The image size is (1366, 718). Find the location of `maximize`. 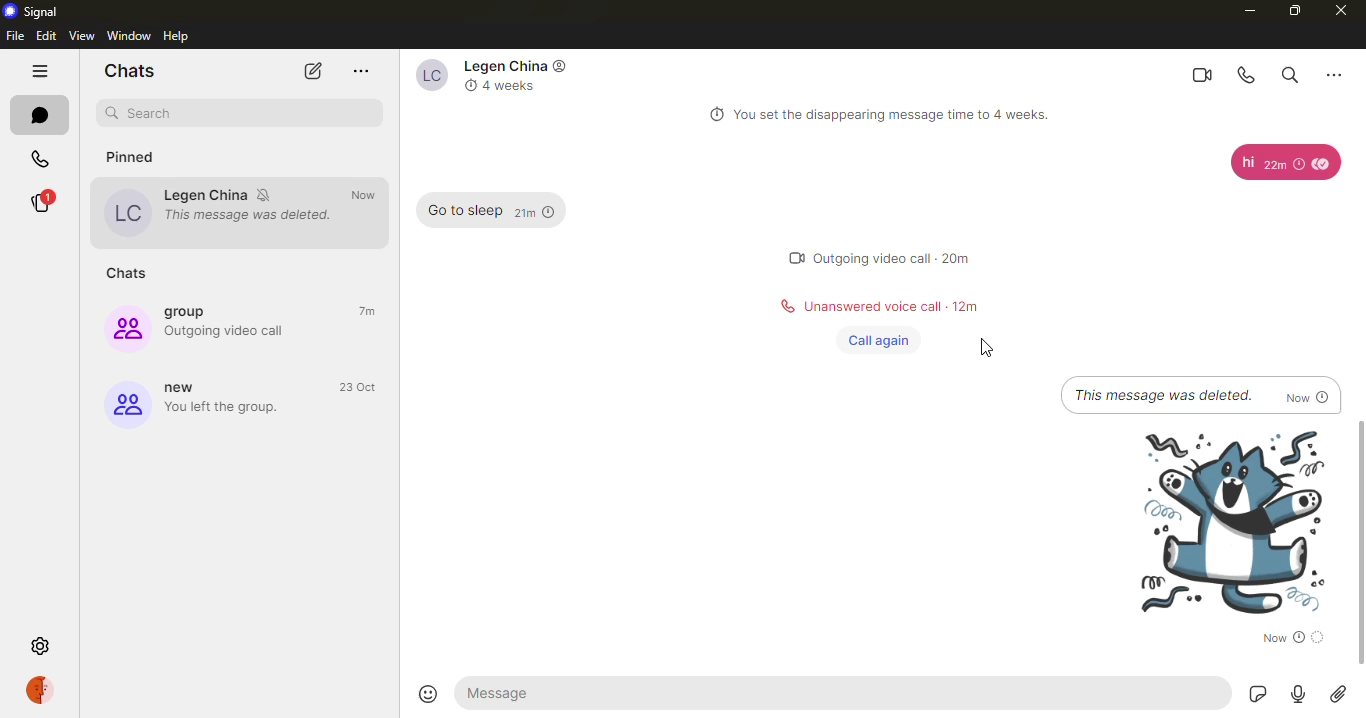

maximize is located at coordinates (1291, 12).